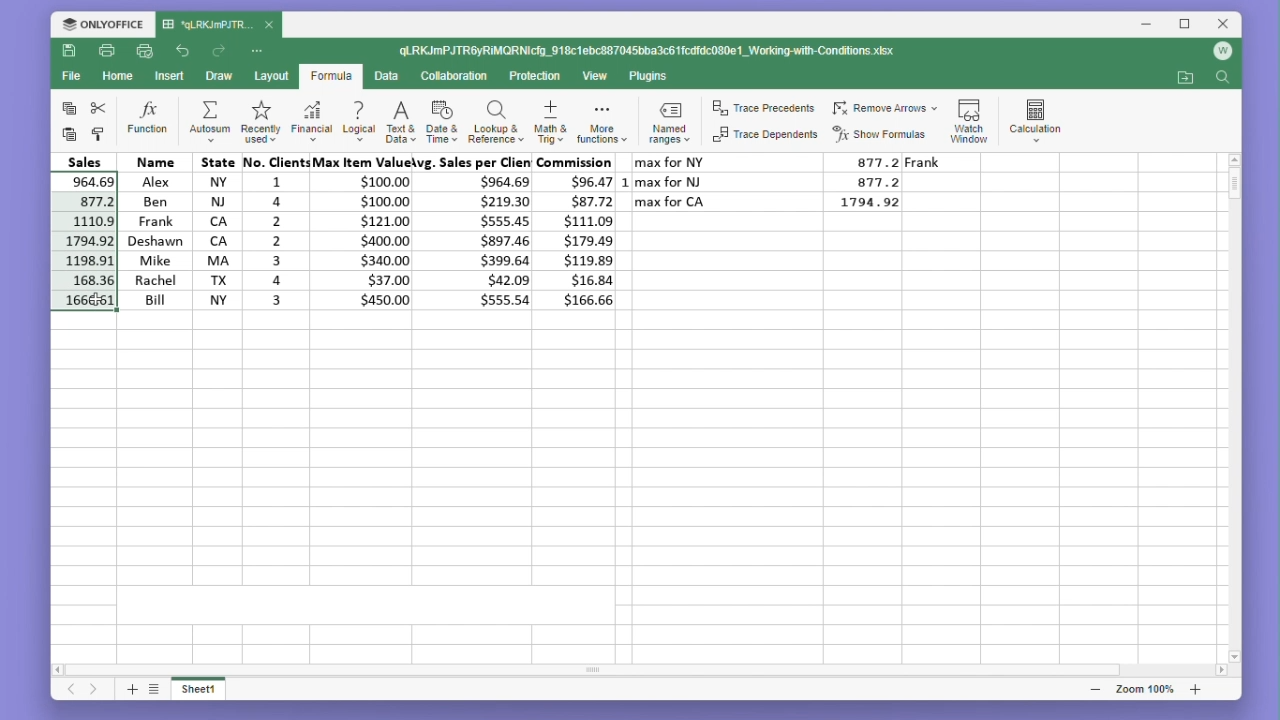 The width and height of the screenshot is (1280, 720). I want to click on Text and data, so click(399, 119).